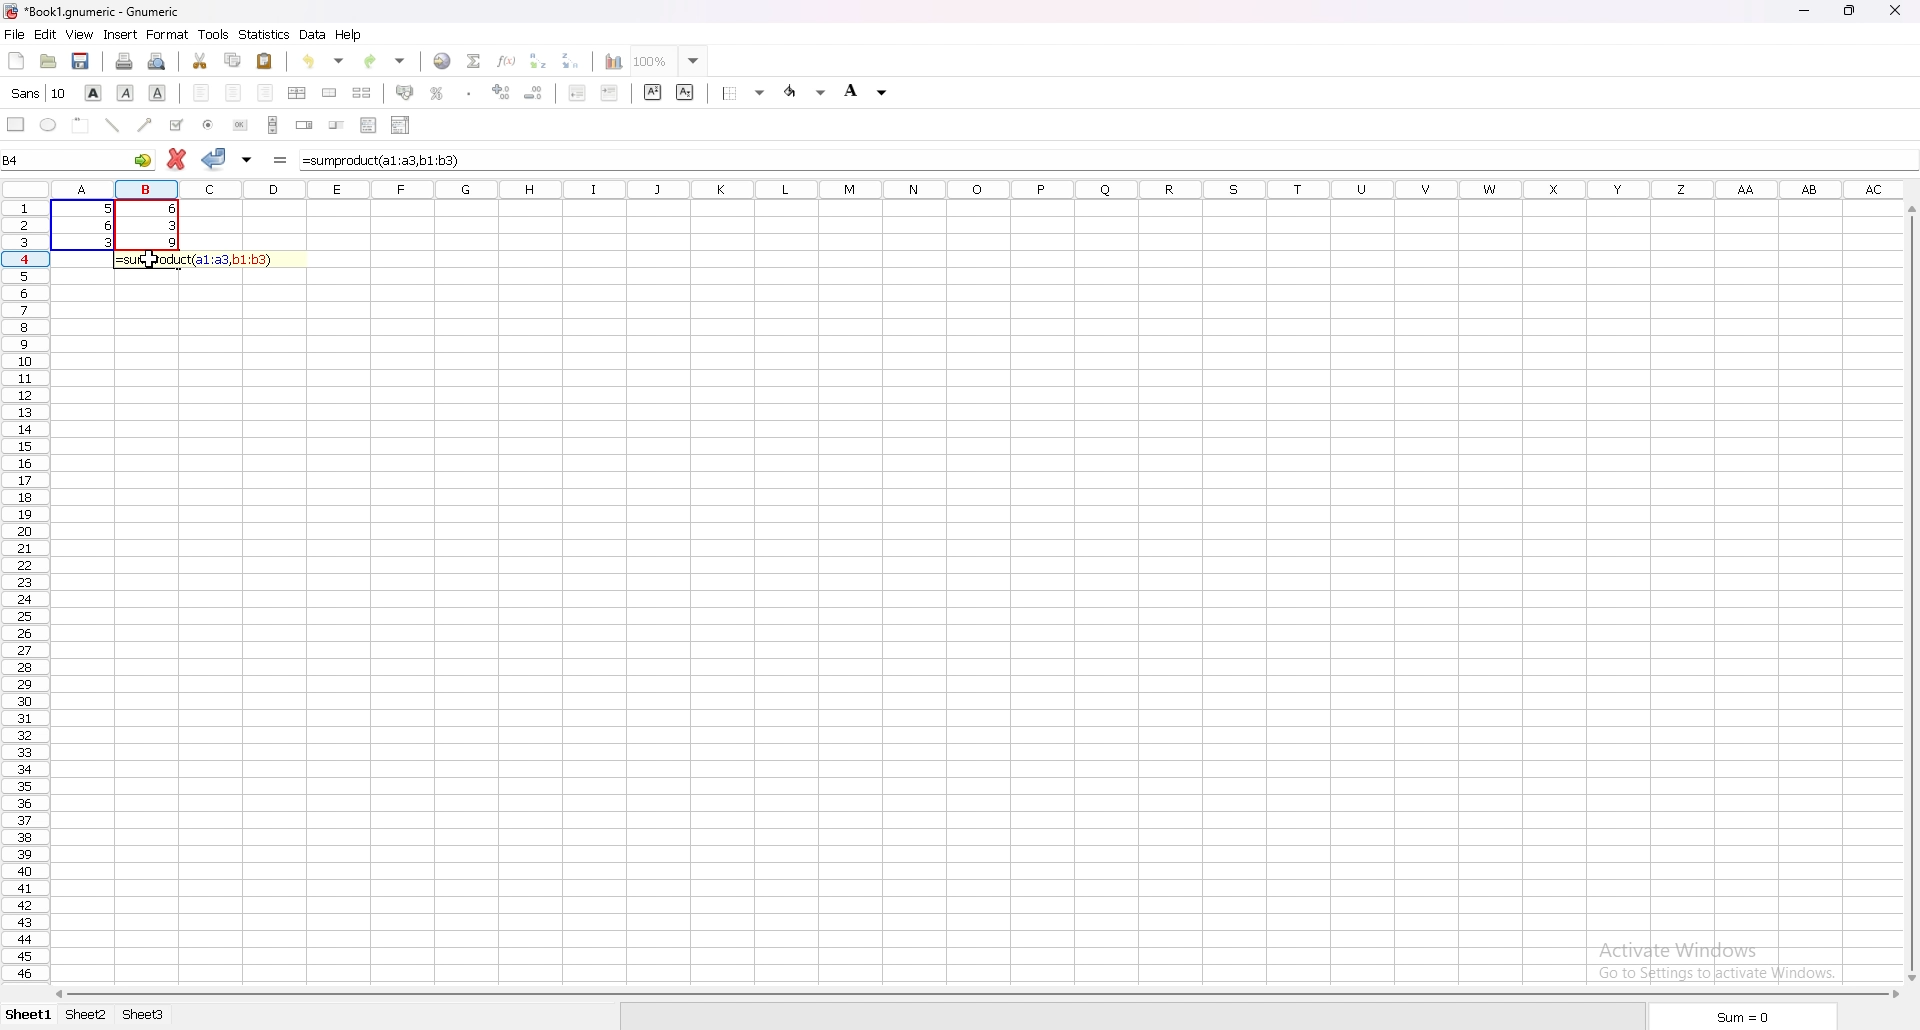 This screenshot has width=1920, height=1030. Describe the element at coordinates (200, 94) in the screenshot. I see `align left` at that location.